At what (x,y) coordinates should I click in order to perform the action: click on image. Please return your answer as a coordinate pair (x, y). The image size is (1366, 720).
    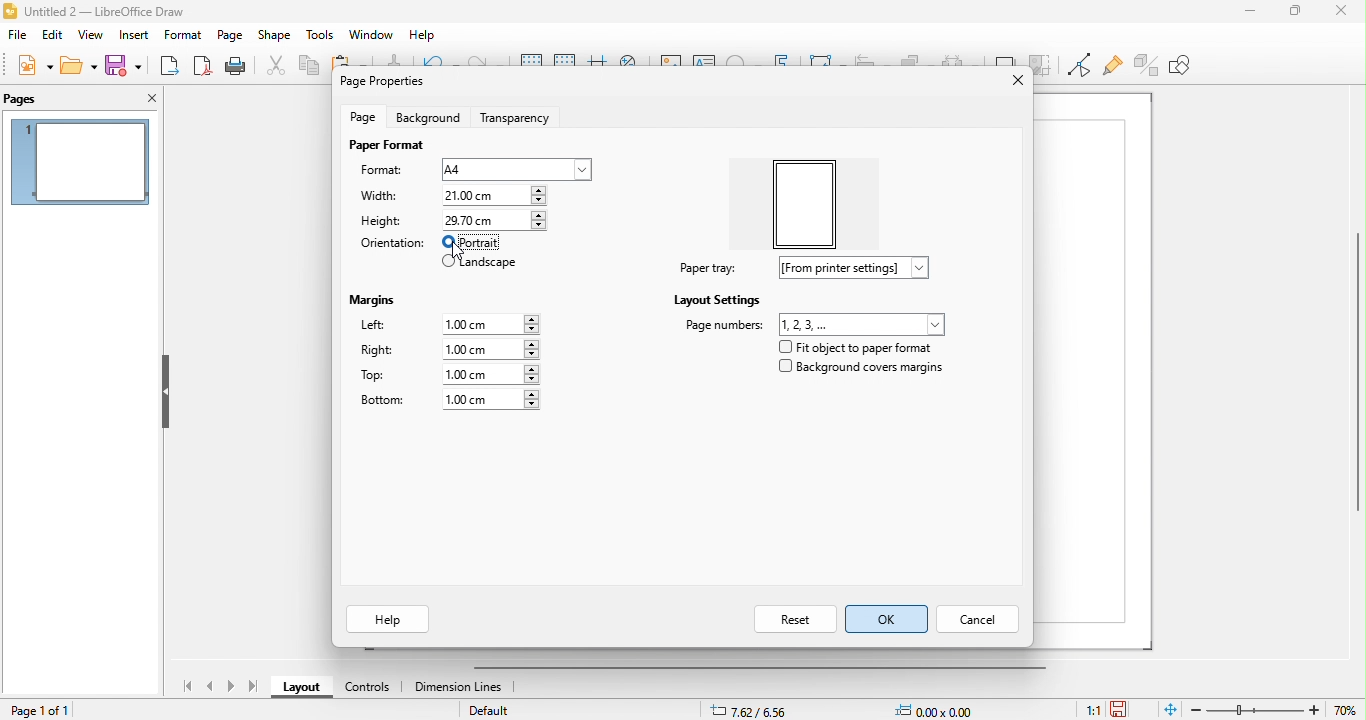
    Looking at the image, I should click on (671, 64).